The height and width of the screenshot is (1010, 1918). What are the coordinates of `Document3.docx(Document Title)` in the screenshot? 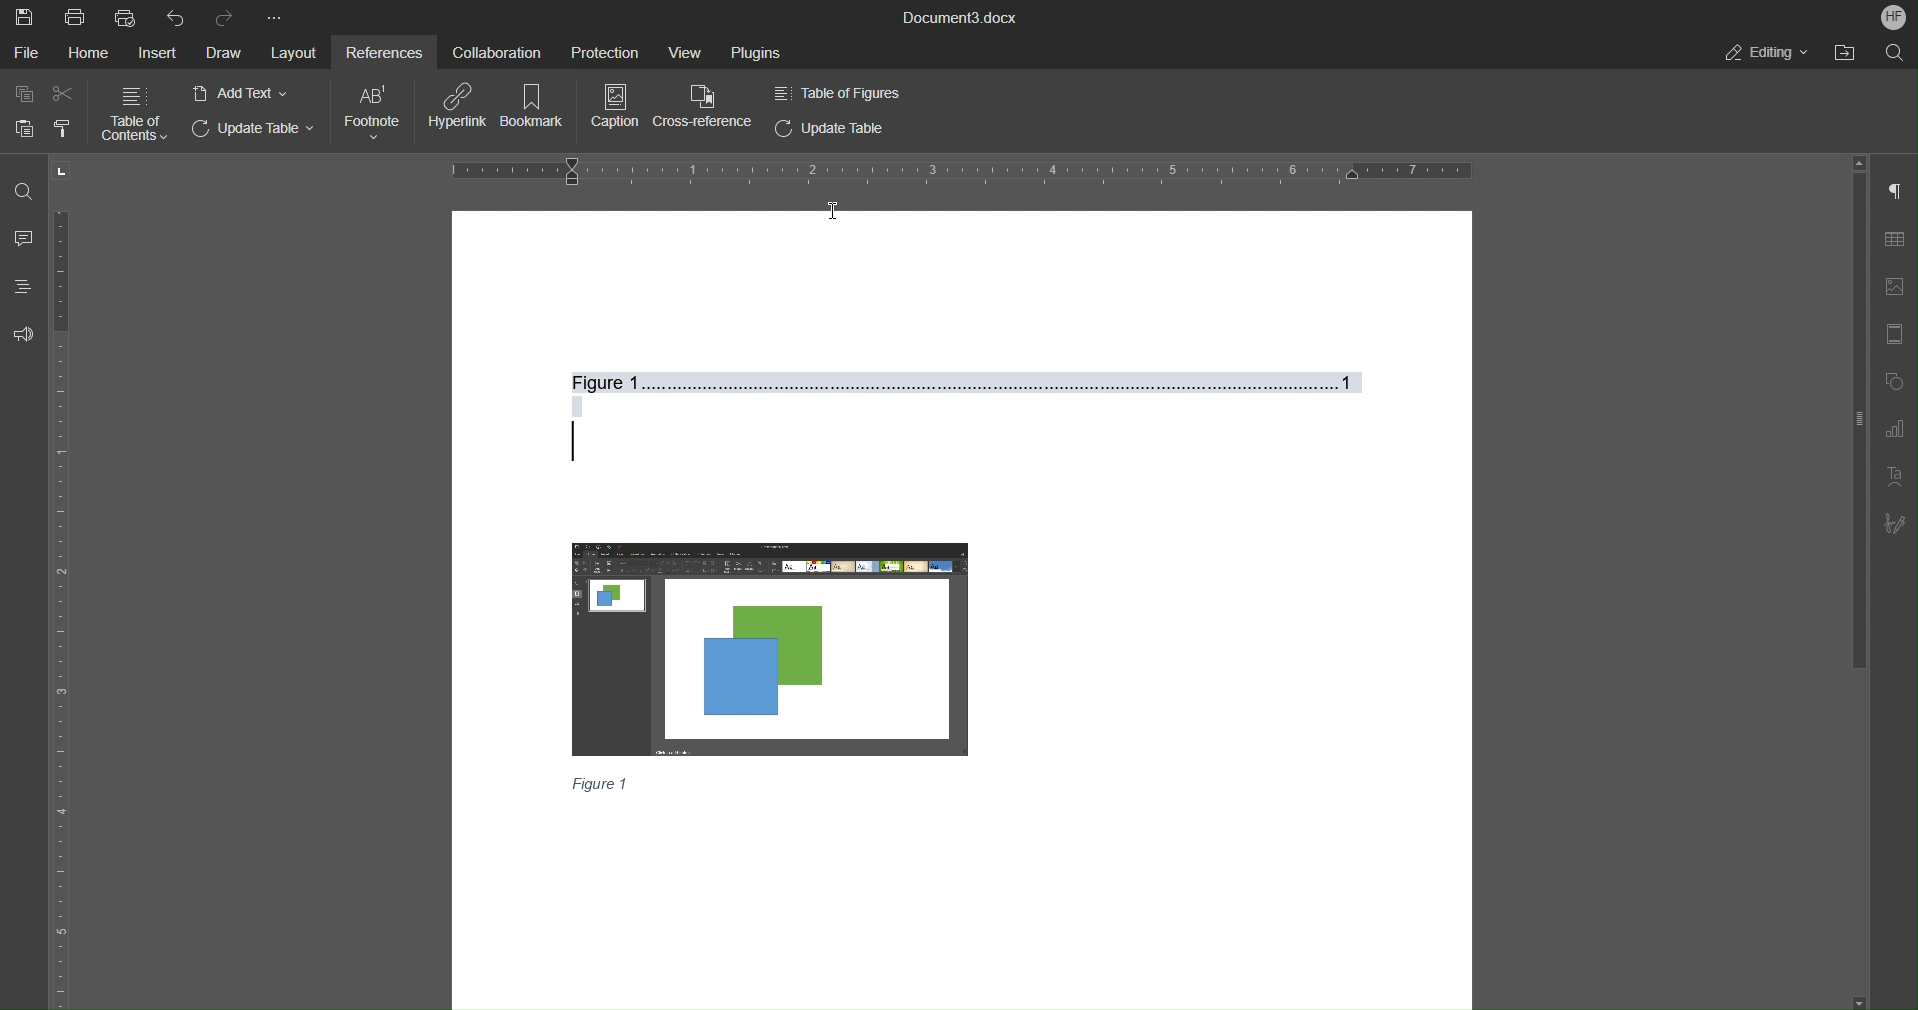 It's located at (958, 17).